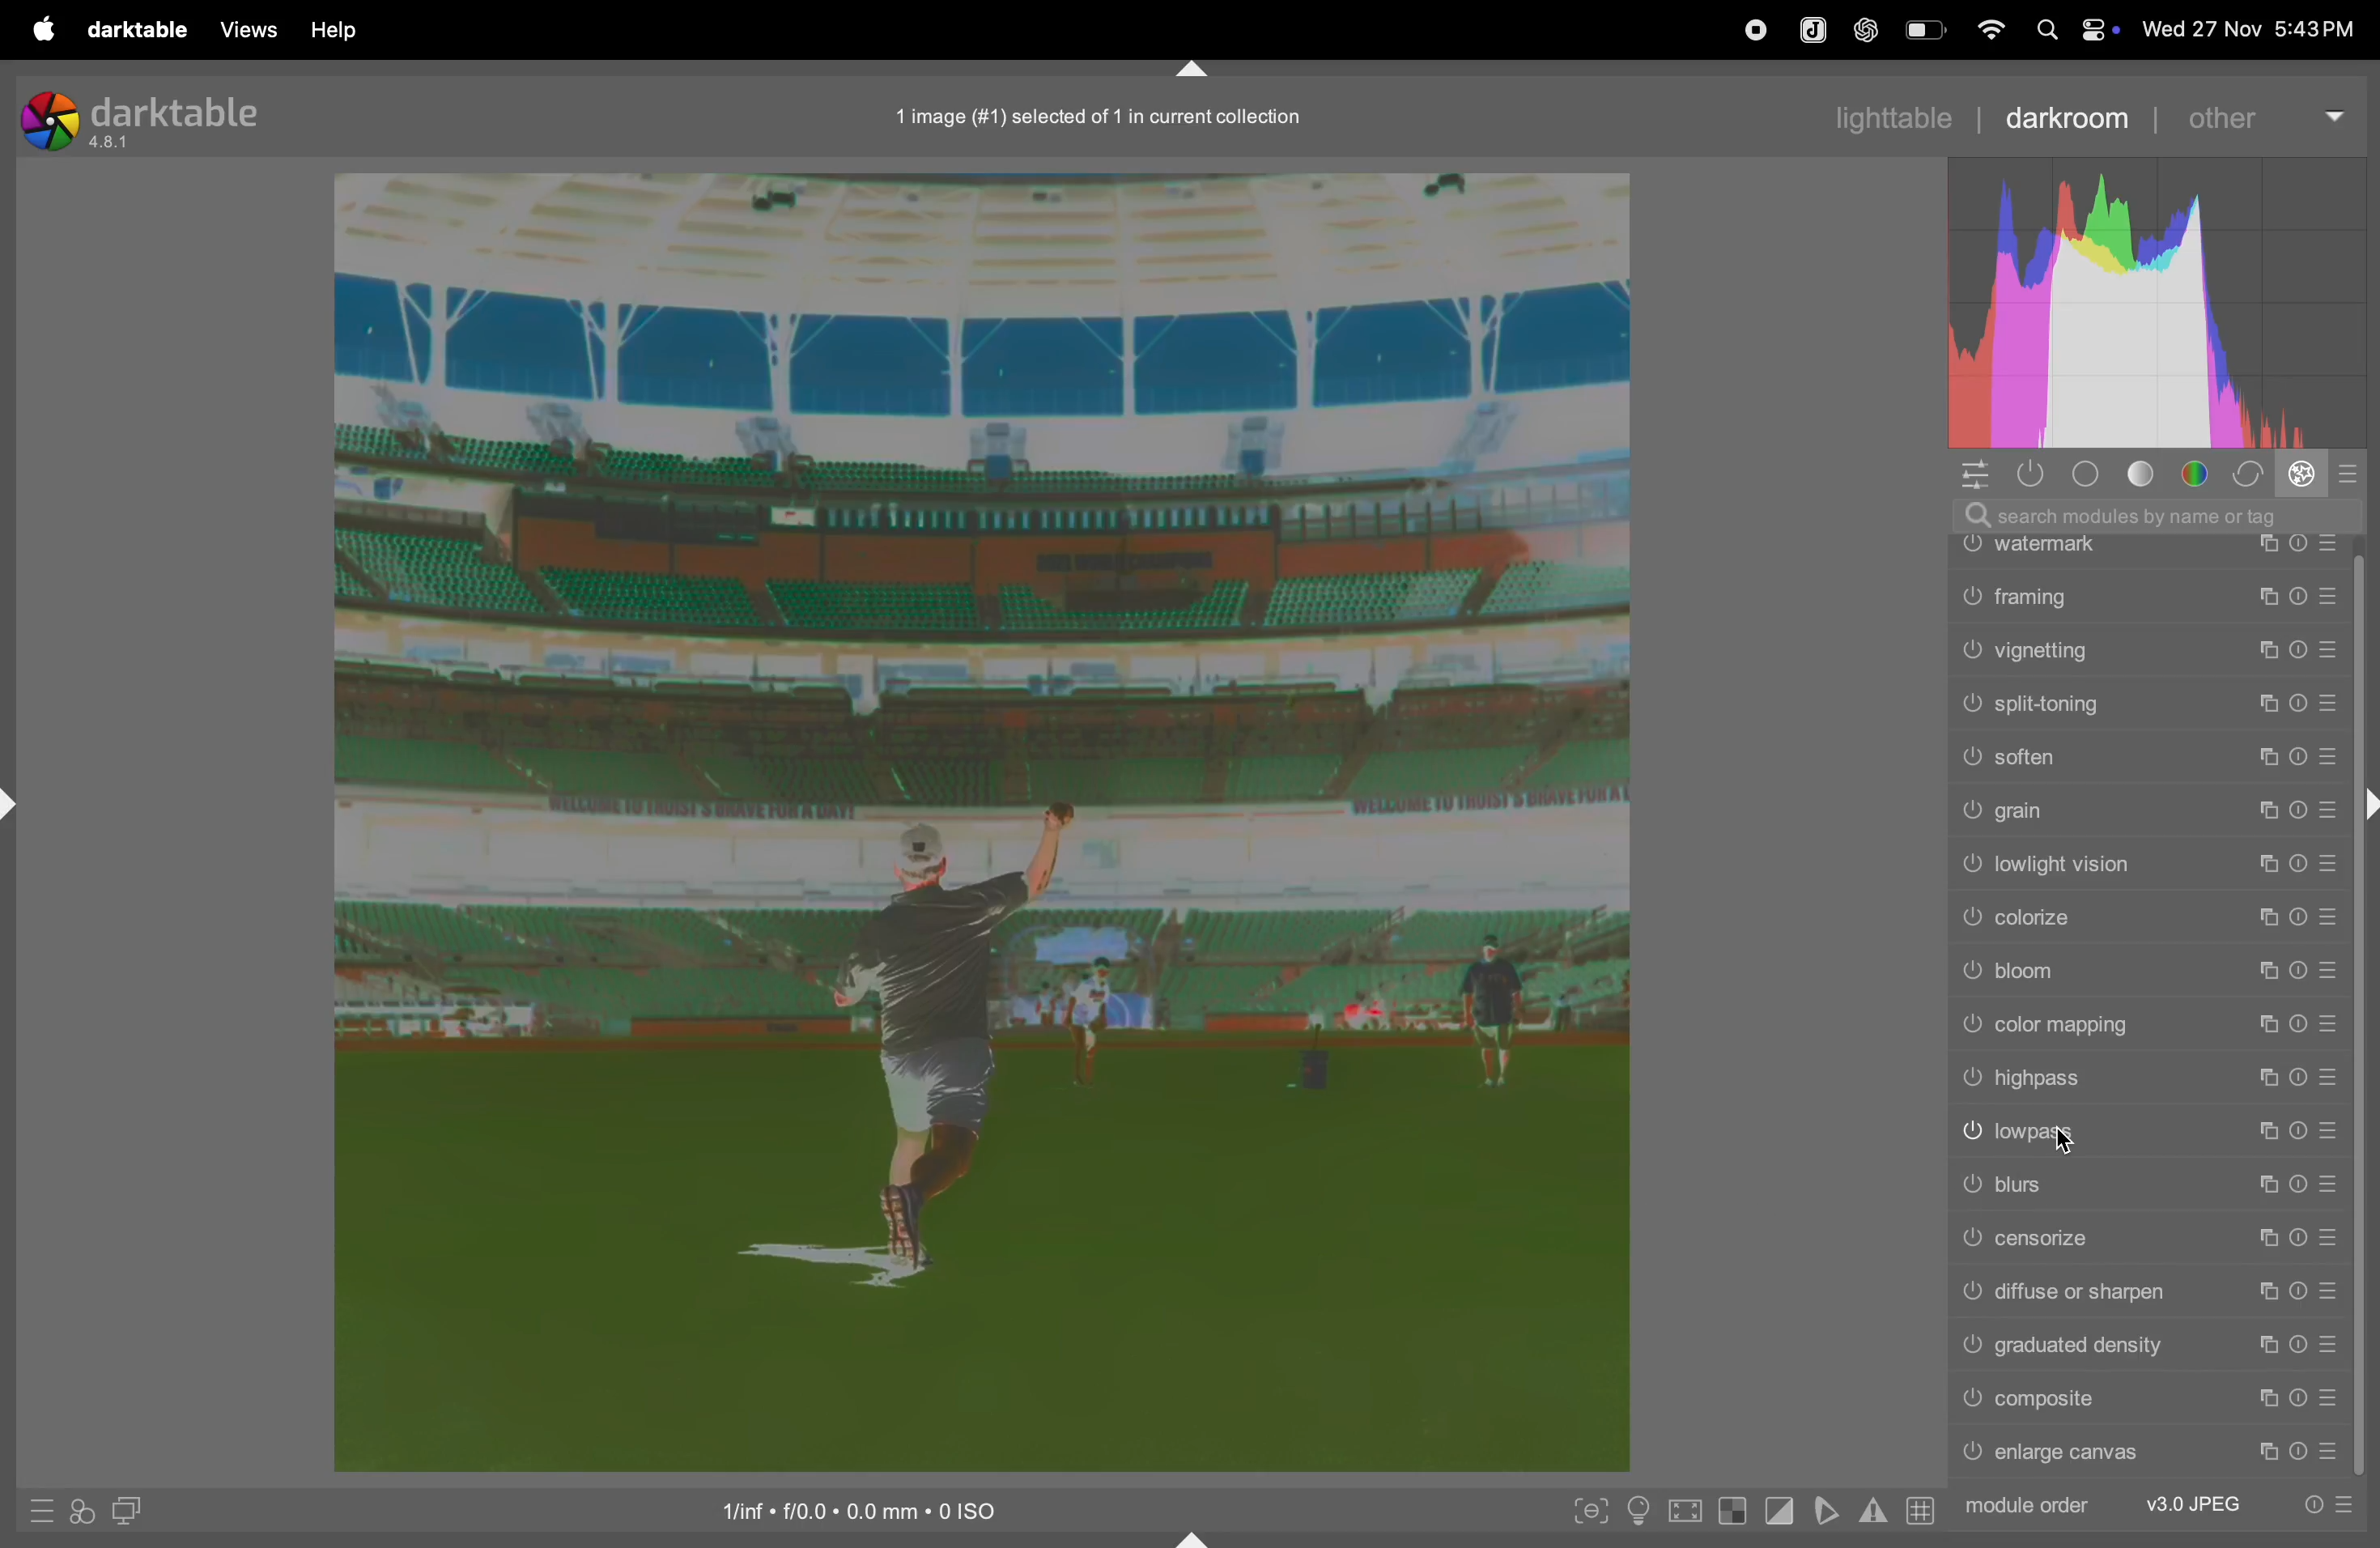 The height and width of the screenshot is (1548, 2380). I want to click on lighttable, so click(1899, 113).